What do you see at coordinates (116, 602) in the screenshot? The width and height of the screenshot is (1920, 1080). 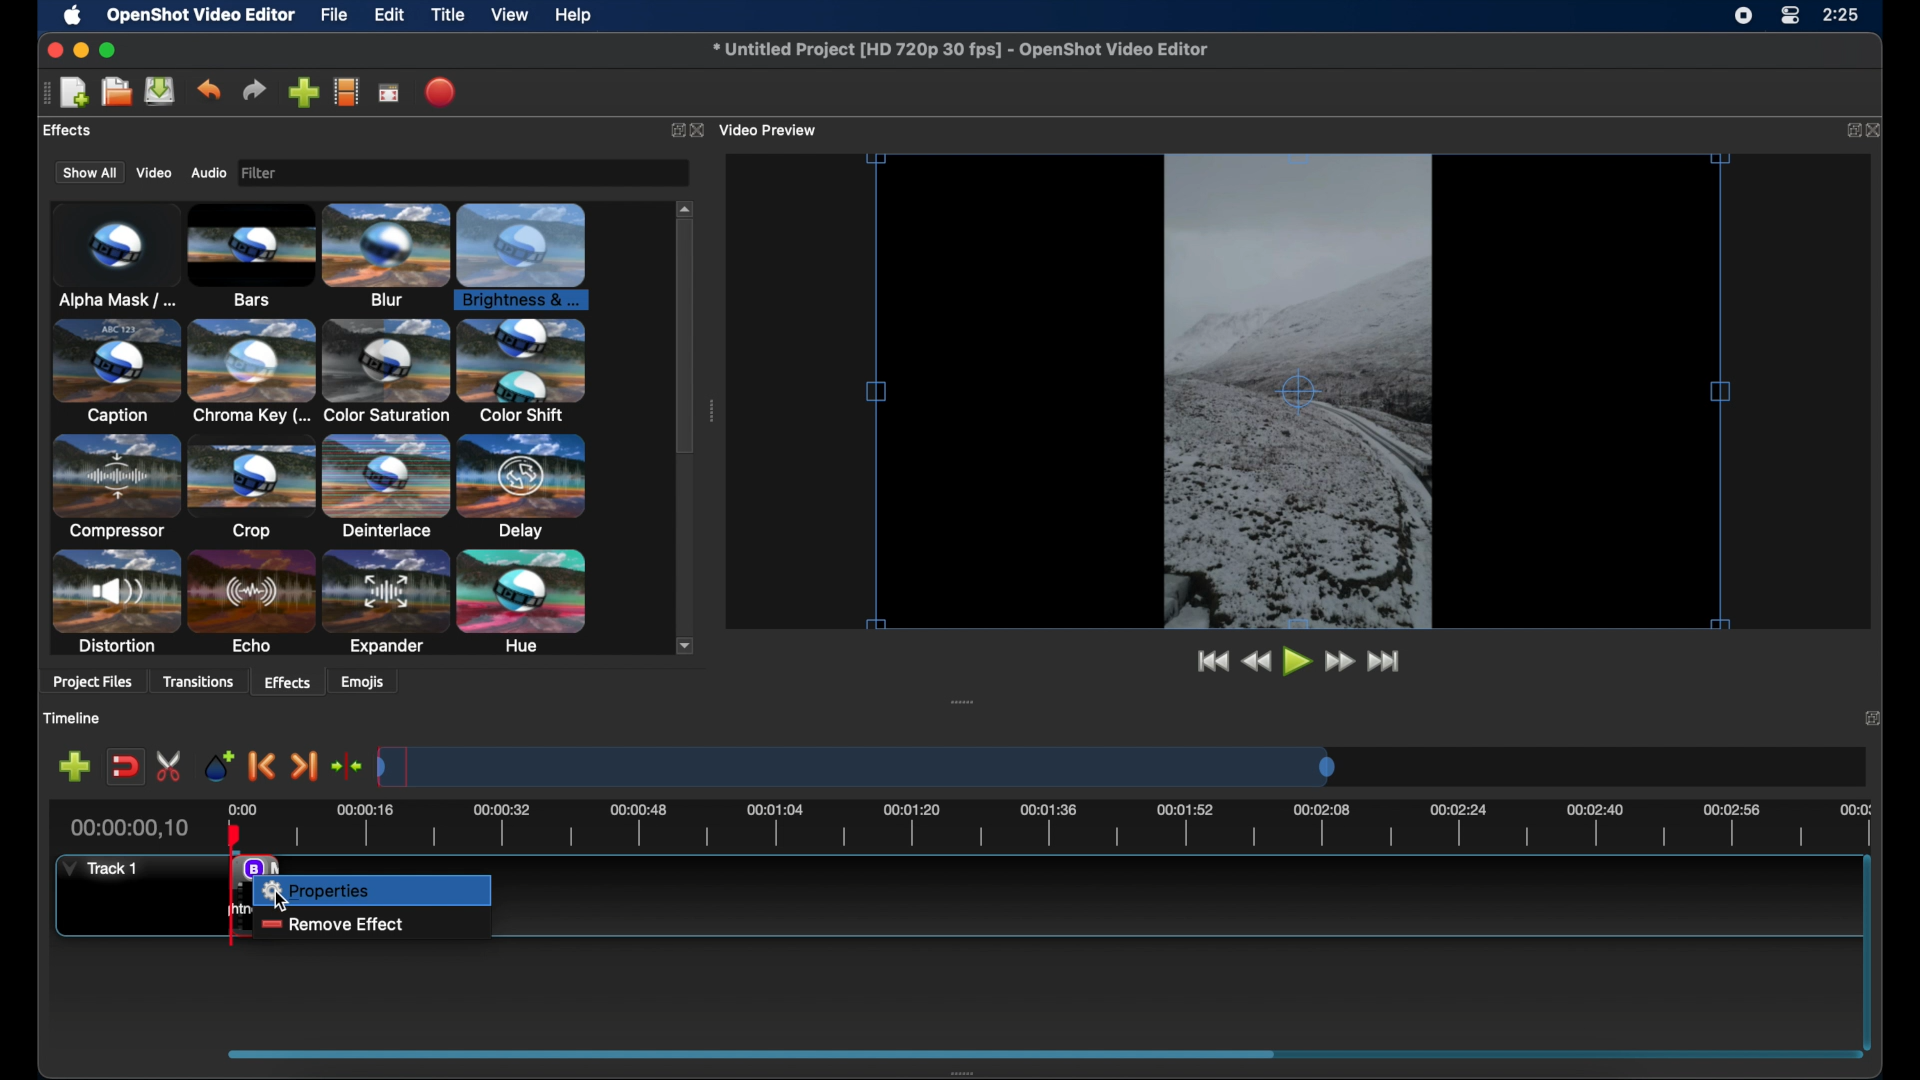 I see `distortion` at bounding box center [116, 602].